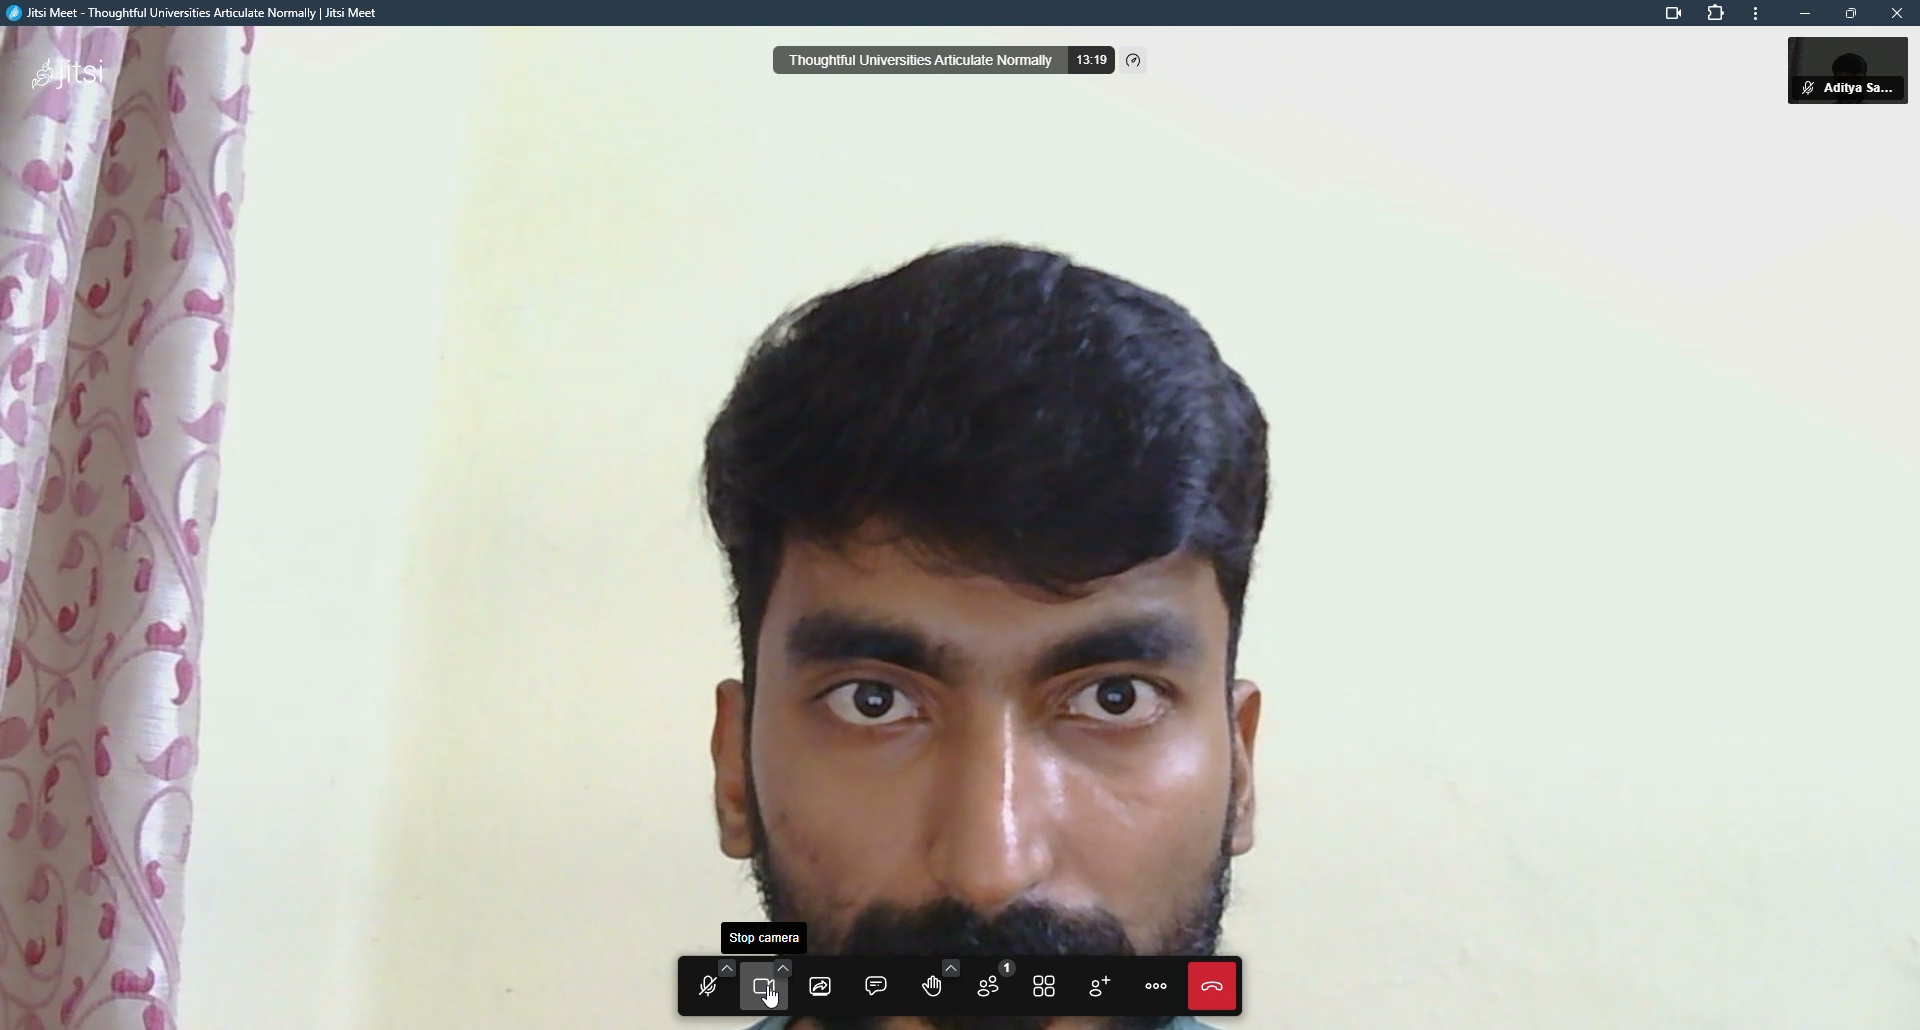  Describe the element at coordinates (919, 61) in the screenshot. I see `thoughtful universities articulate normally` at that location.